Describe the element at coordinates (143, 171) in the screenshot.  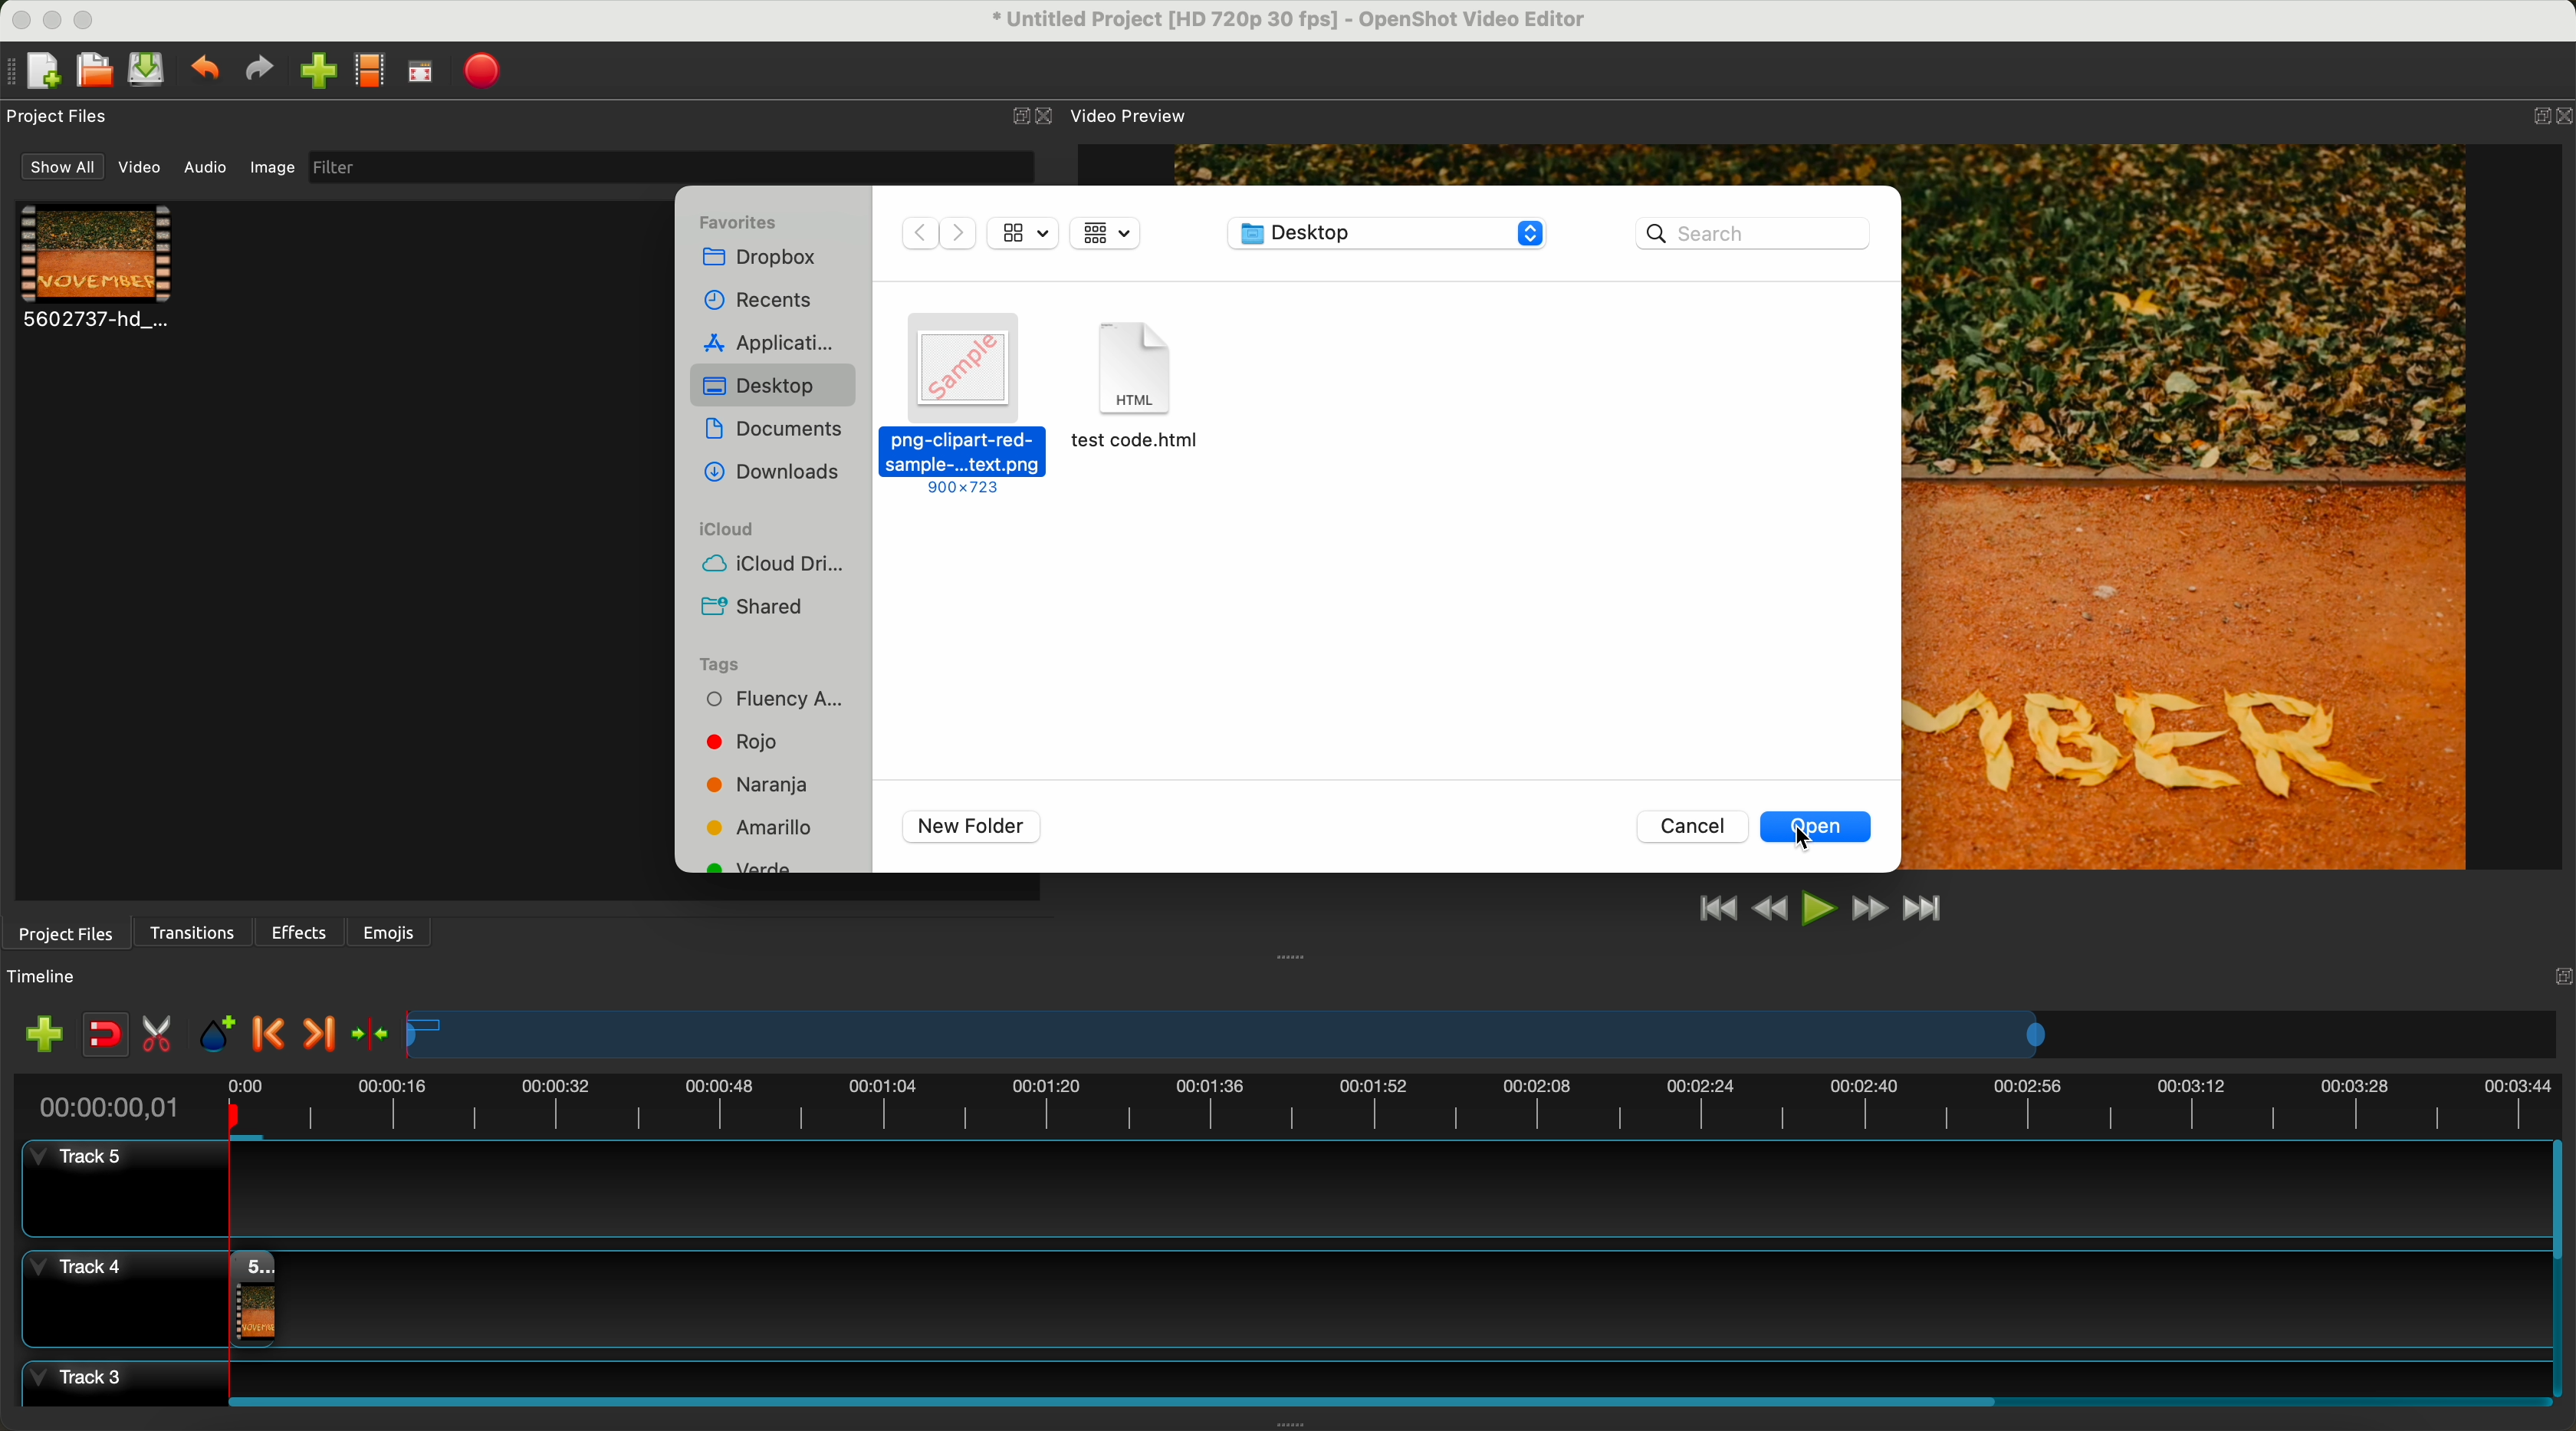
I see `video` at that location.